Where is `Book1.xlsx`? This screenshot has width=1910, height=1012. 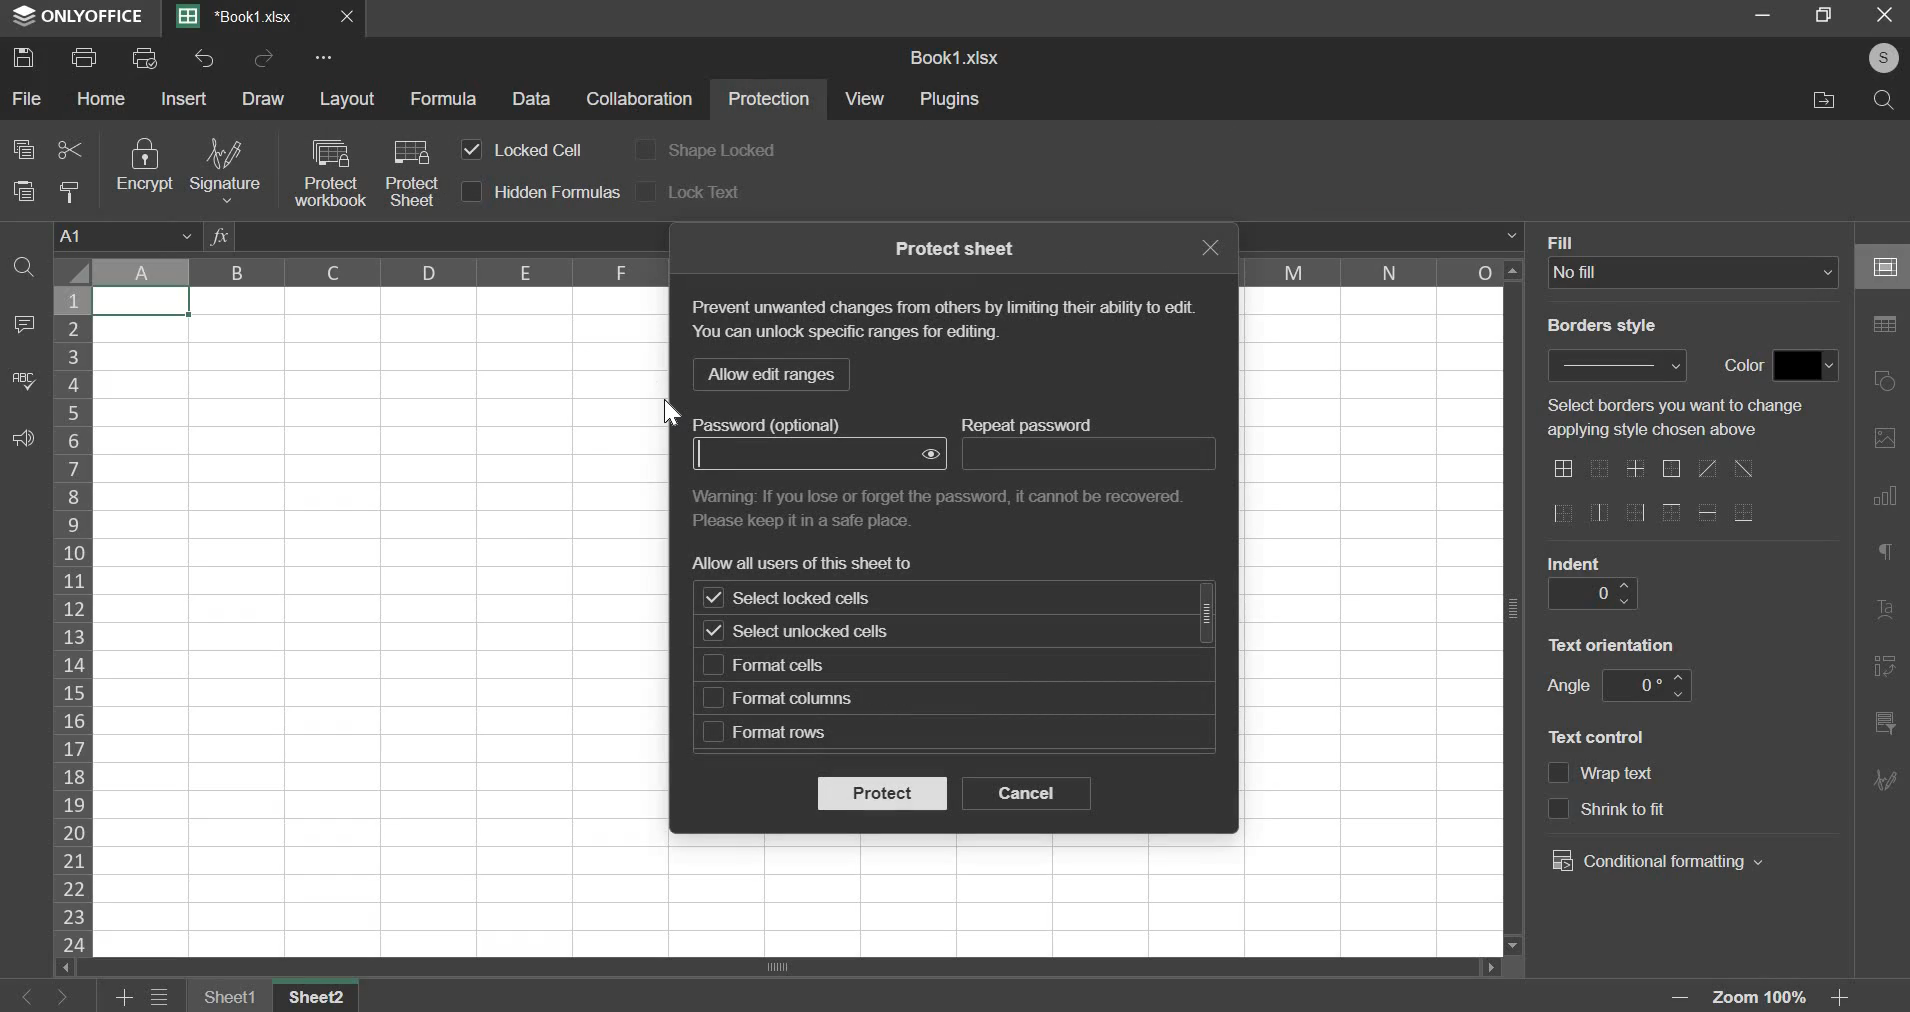 Book1.xlsx is located at coordinates (242, 18).